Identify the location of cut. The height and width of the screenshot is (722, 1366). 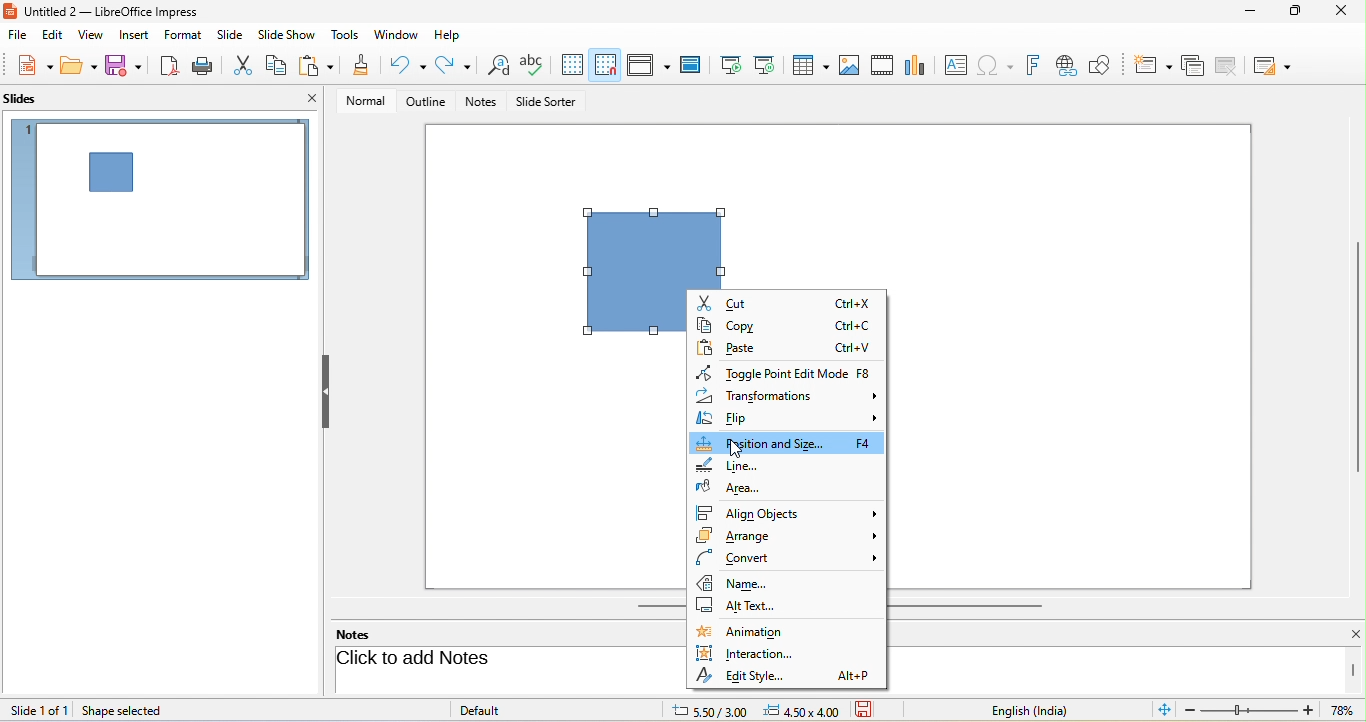
(245, 64).